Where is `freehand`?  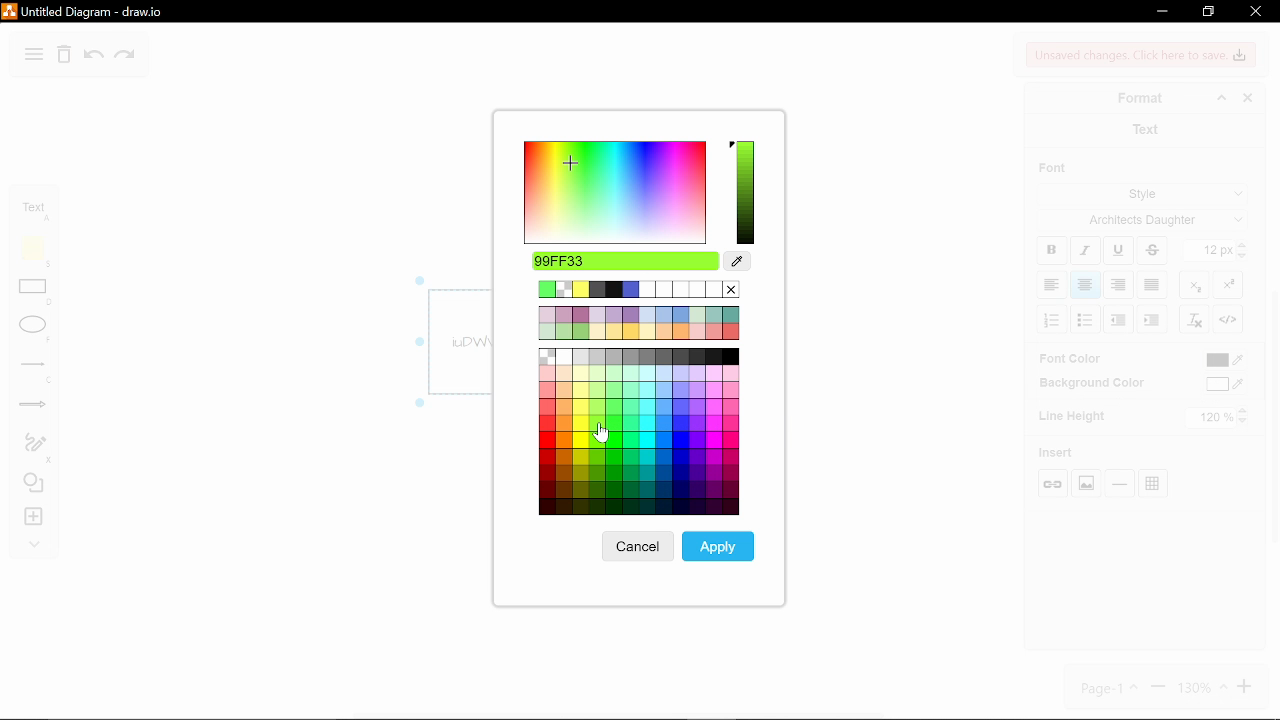 freehand is located at coordinates (31, 446).